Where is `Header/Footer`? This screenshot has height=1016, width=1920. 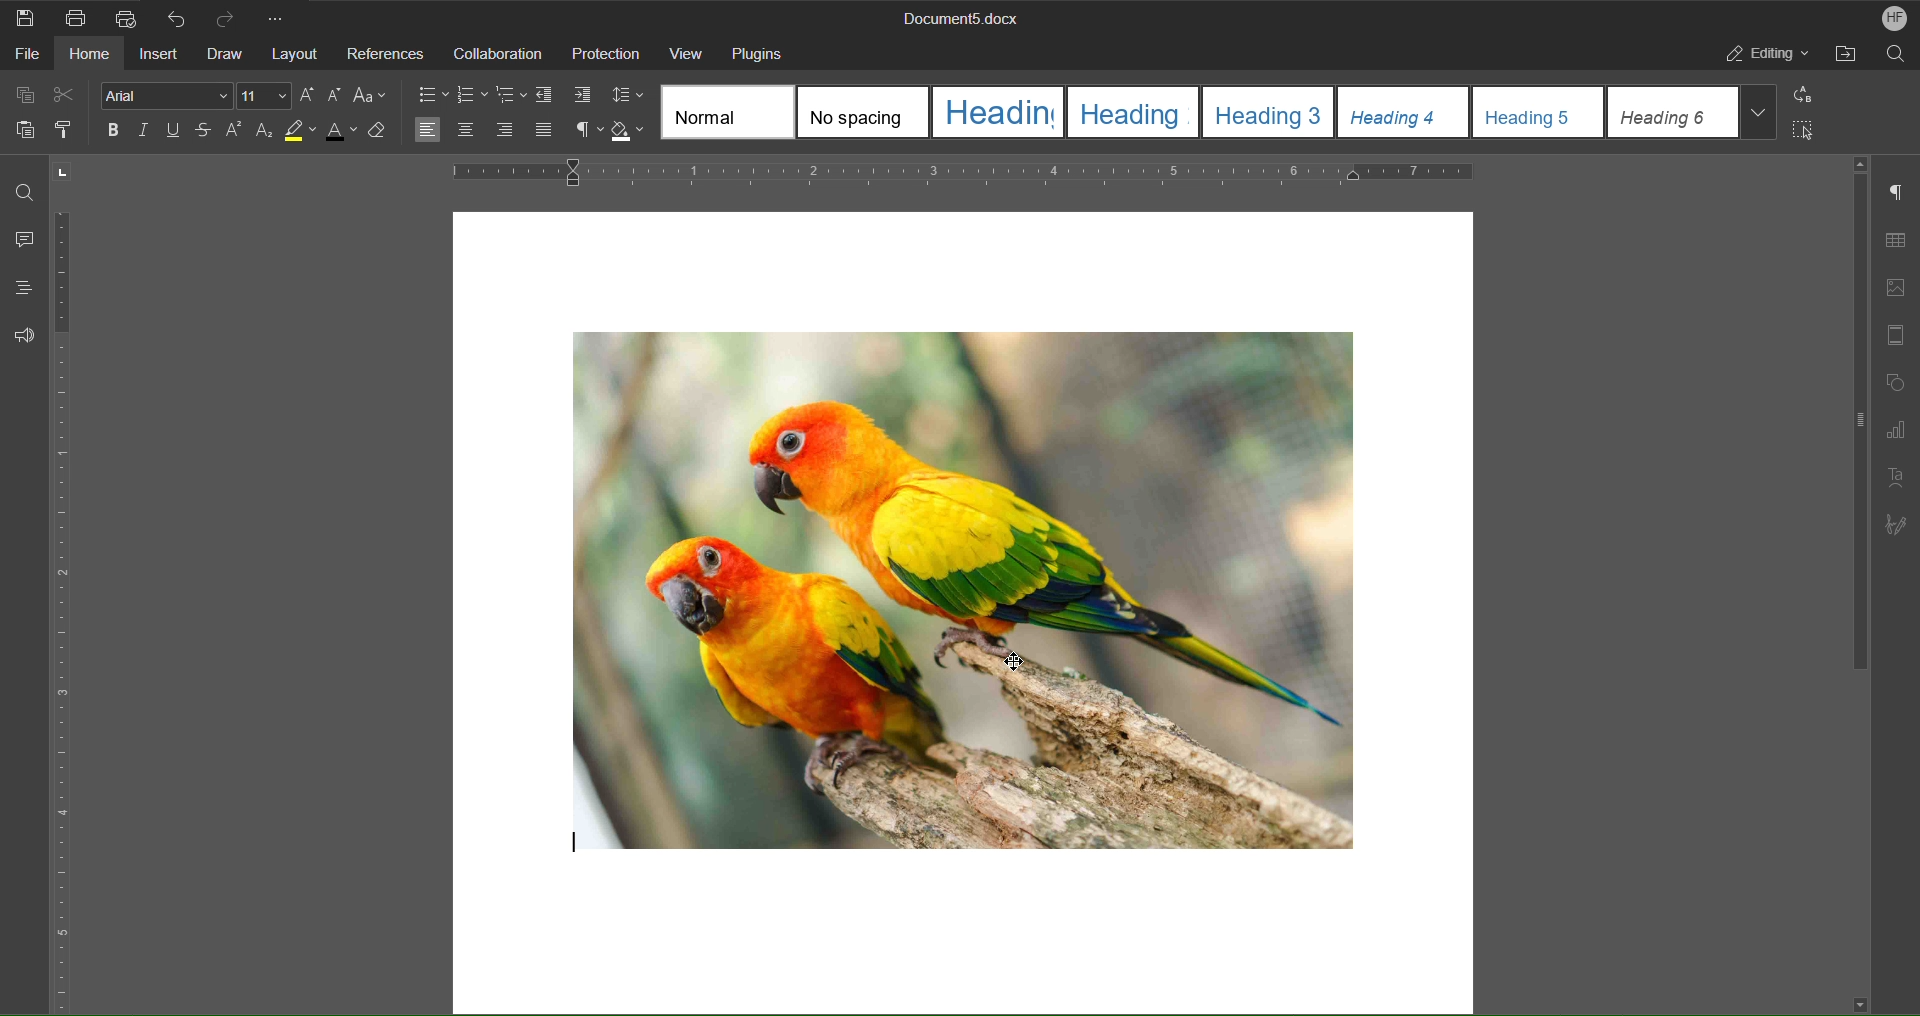
Header/Footer is located at coordinates (1895, 339).